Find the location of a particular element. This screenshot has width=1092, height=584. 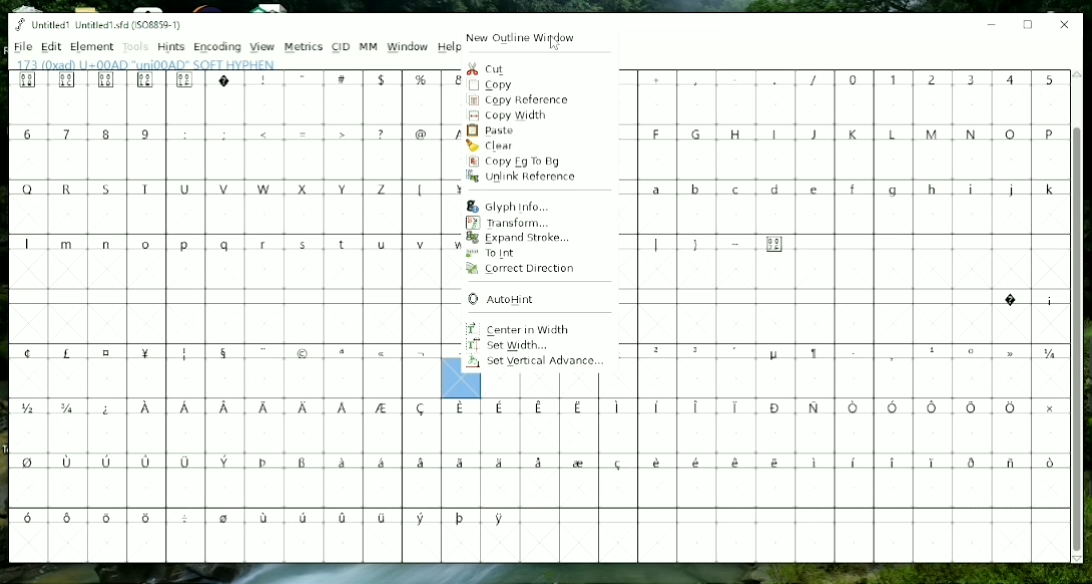

Edit is located at coordinates (51, 47).